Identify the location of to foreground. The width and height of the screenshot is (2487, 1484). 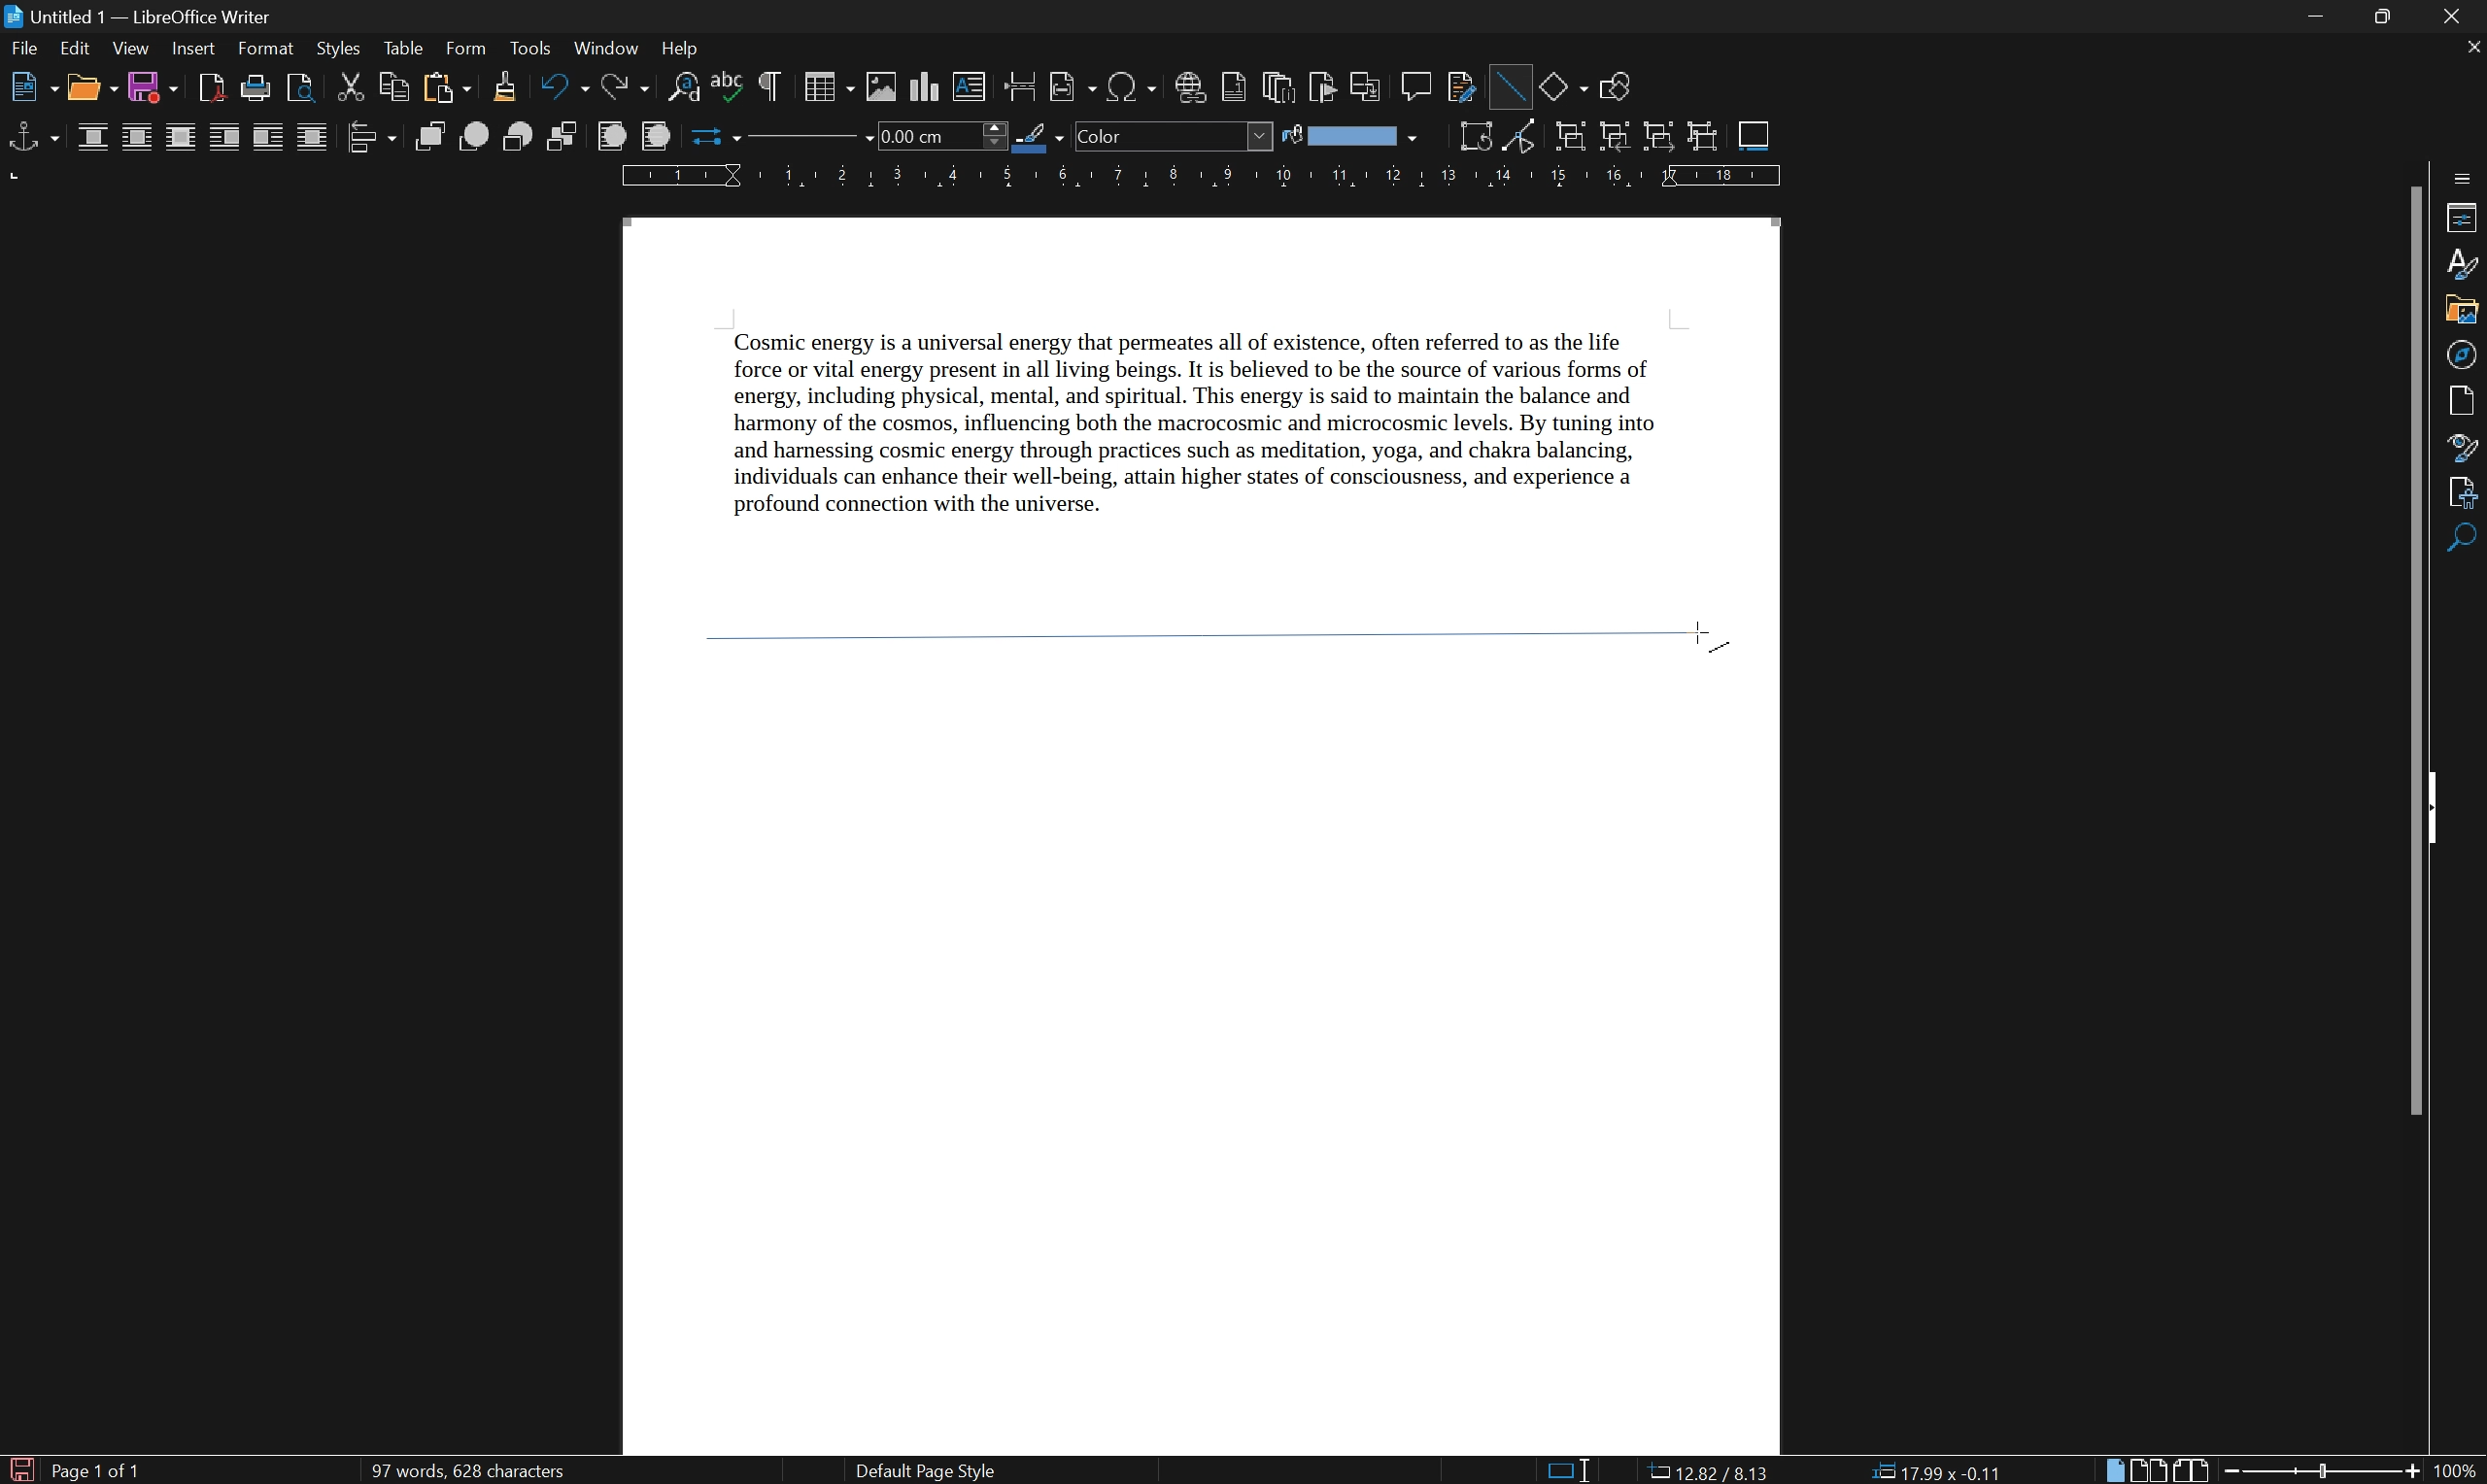
(613, 135).